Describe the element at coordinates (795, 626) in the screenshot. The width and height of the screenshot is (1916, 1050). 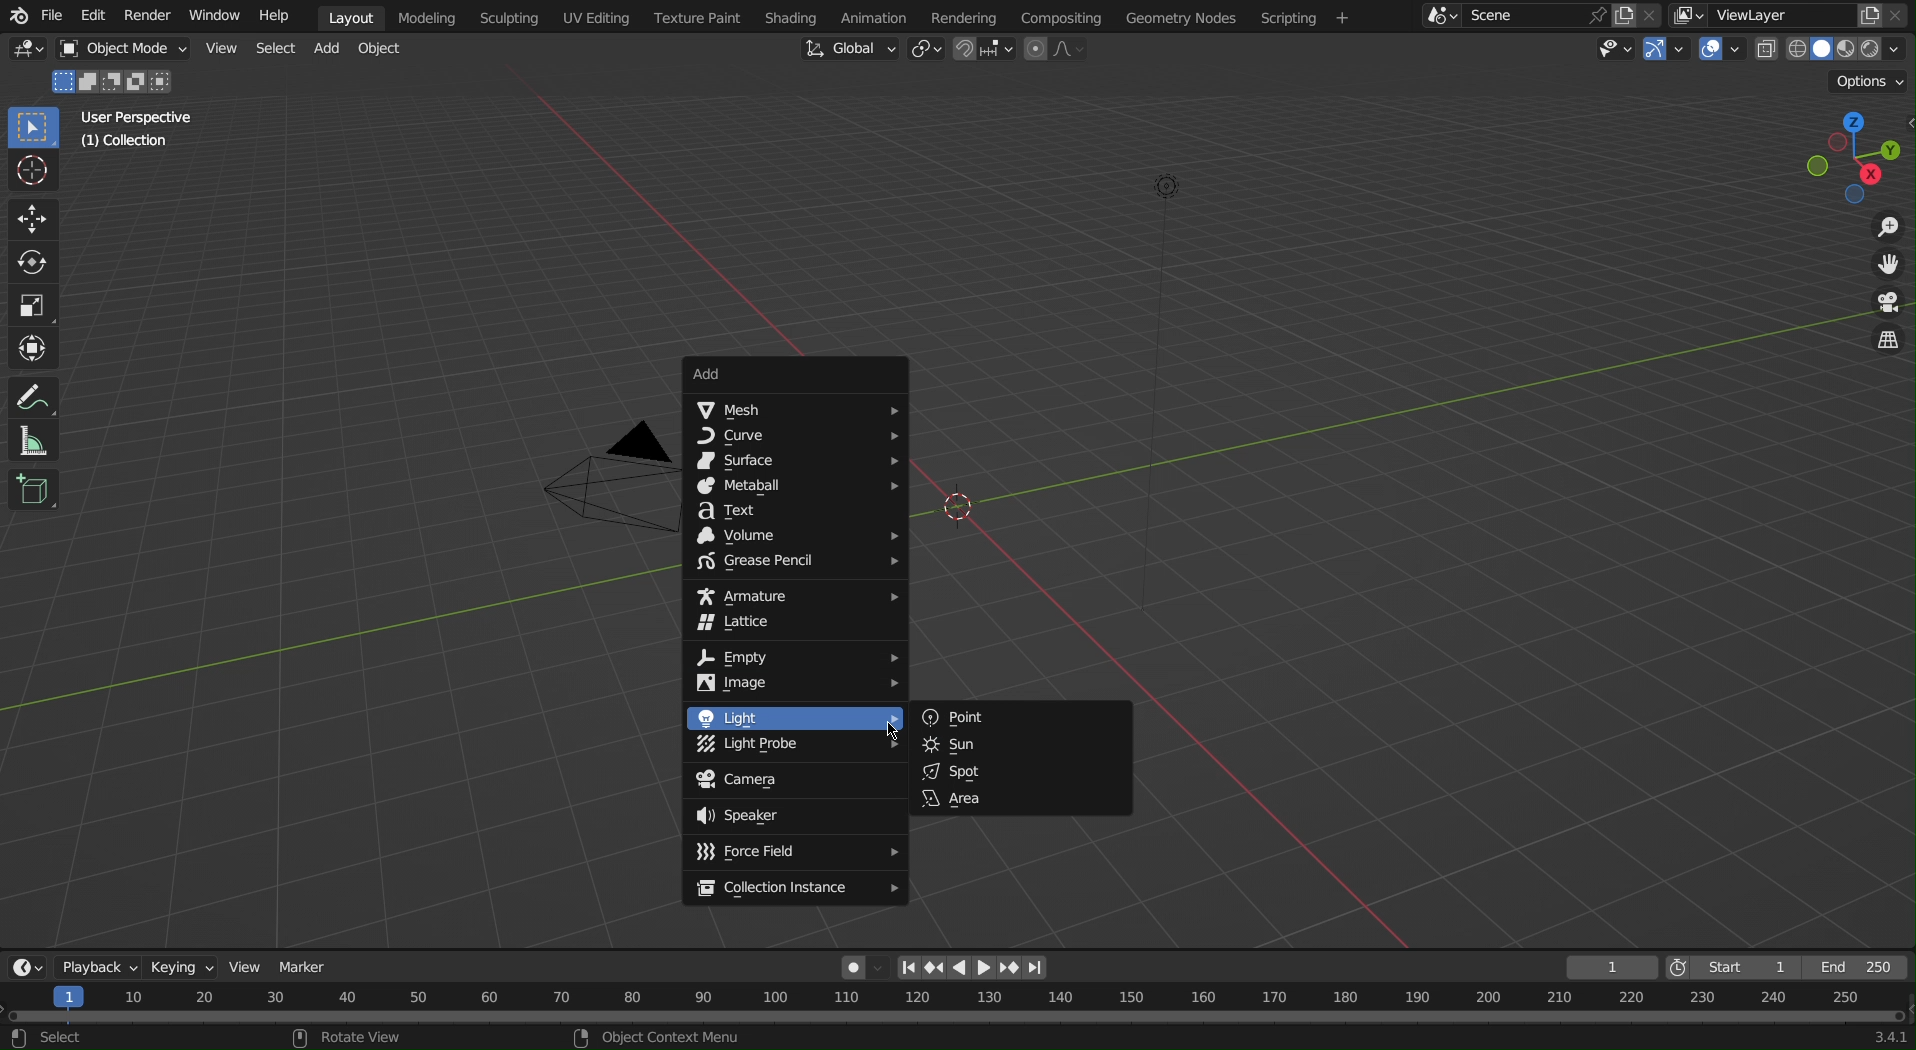
I see `Lattice` at that location.